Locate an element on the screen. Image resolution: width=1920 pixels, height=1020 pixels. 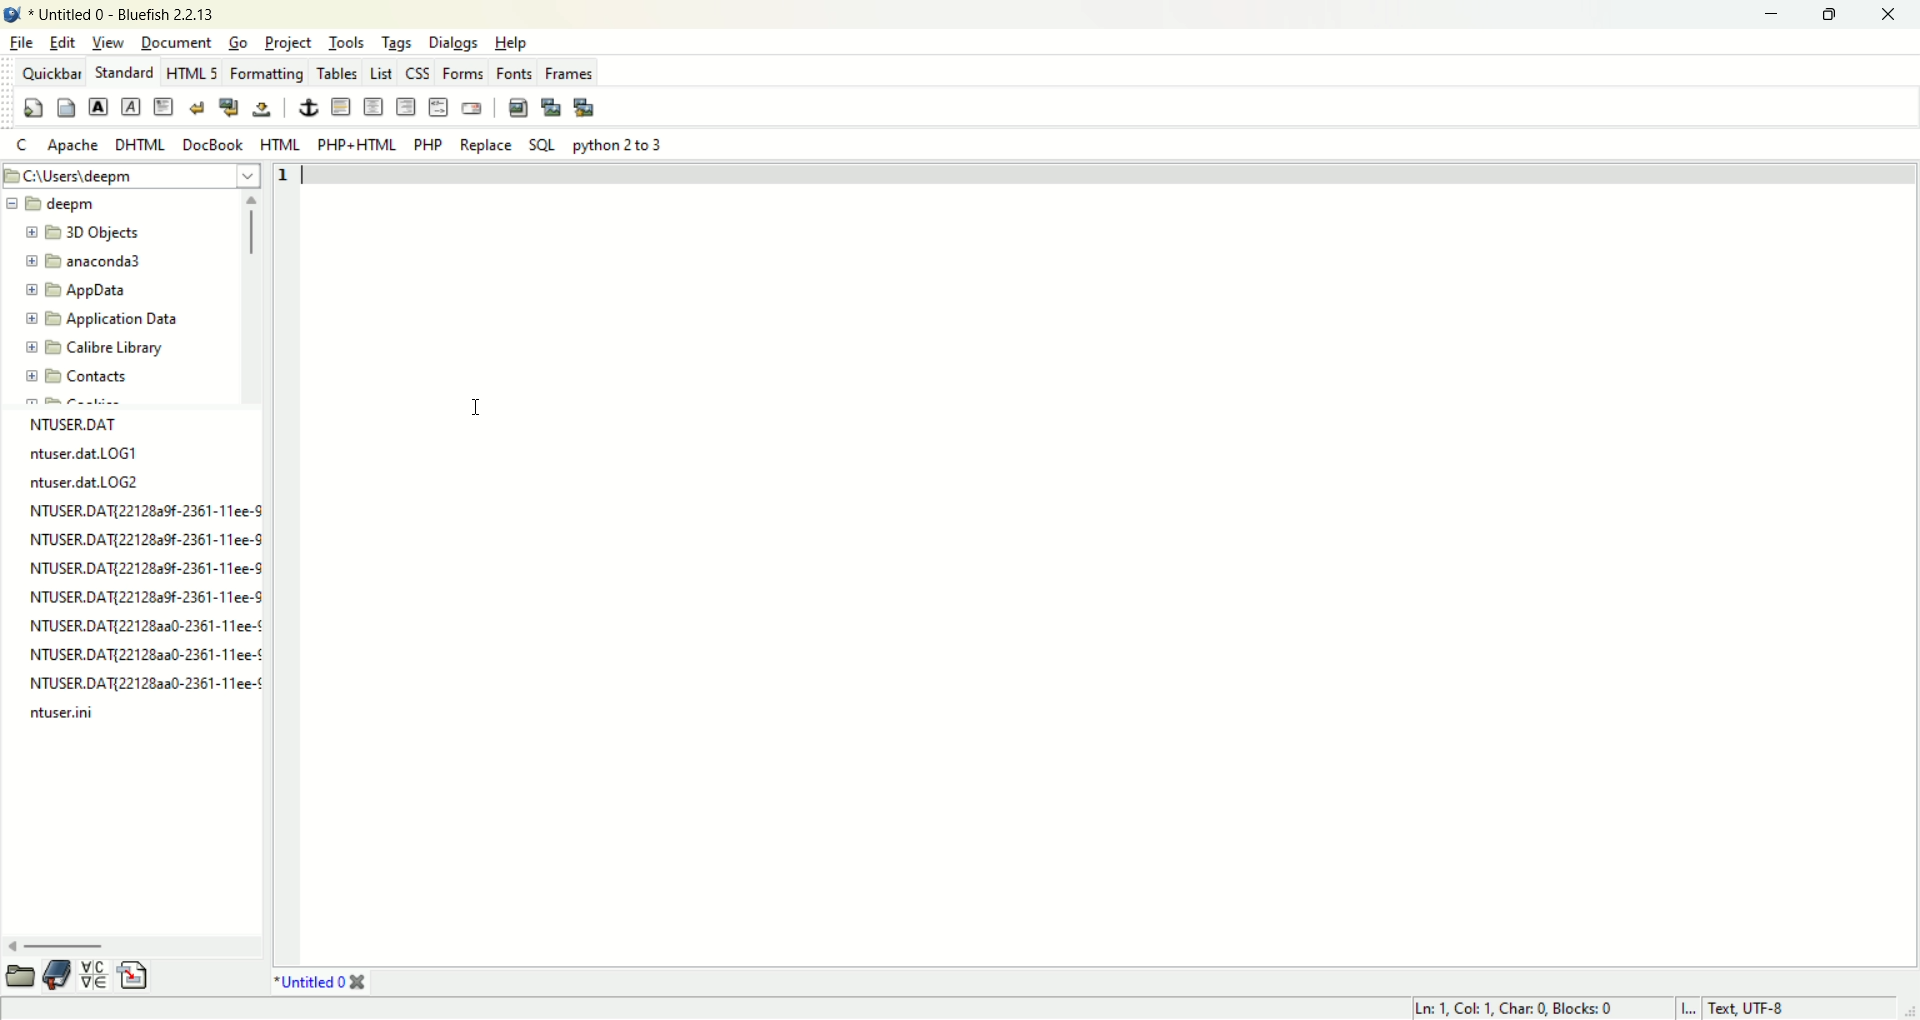
ln, col, char, blocks is located at coordinates (1511, 1009).